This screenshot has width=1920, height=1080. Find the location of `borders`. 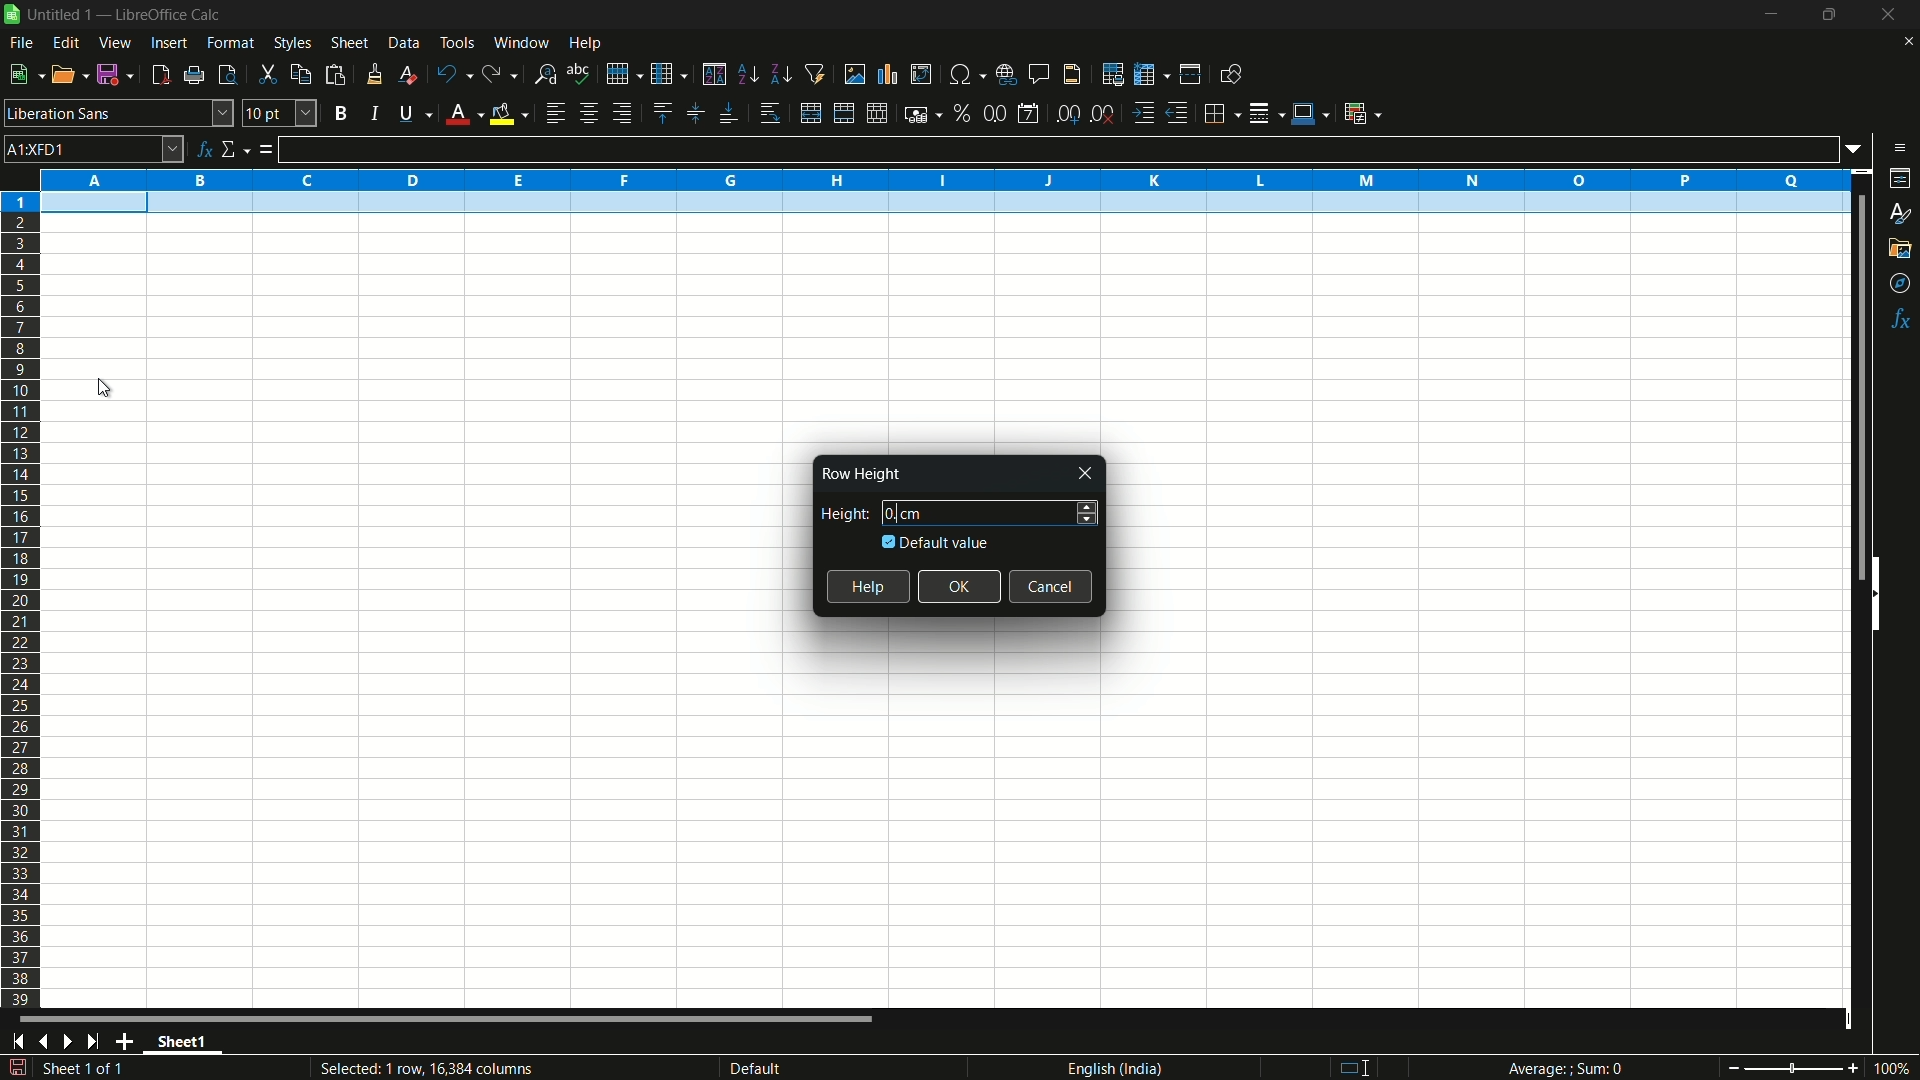

borders is located at coordinates (1223, 111).